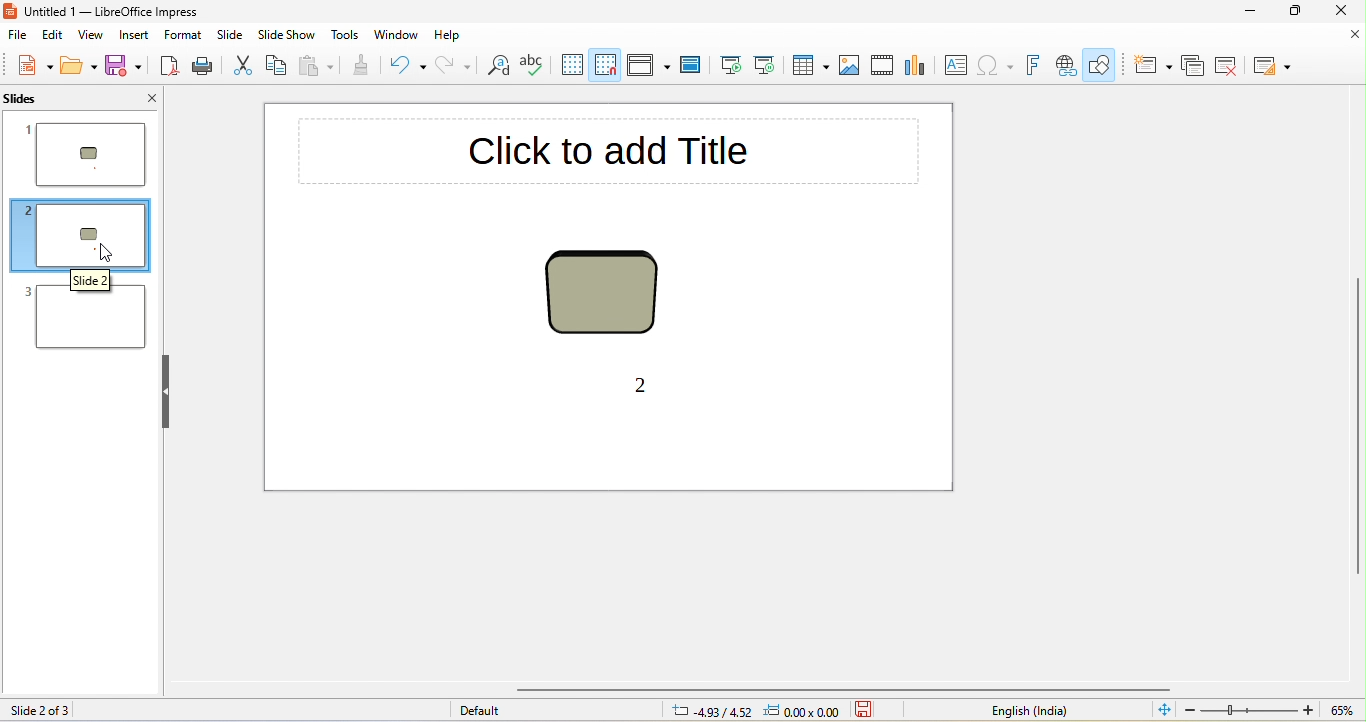 The width and height of the screenshot is (1366, 722). Describe the element at coordinates (1104, 66) in the screenshot. I see `show draw function` at that location.